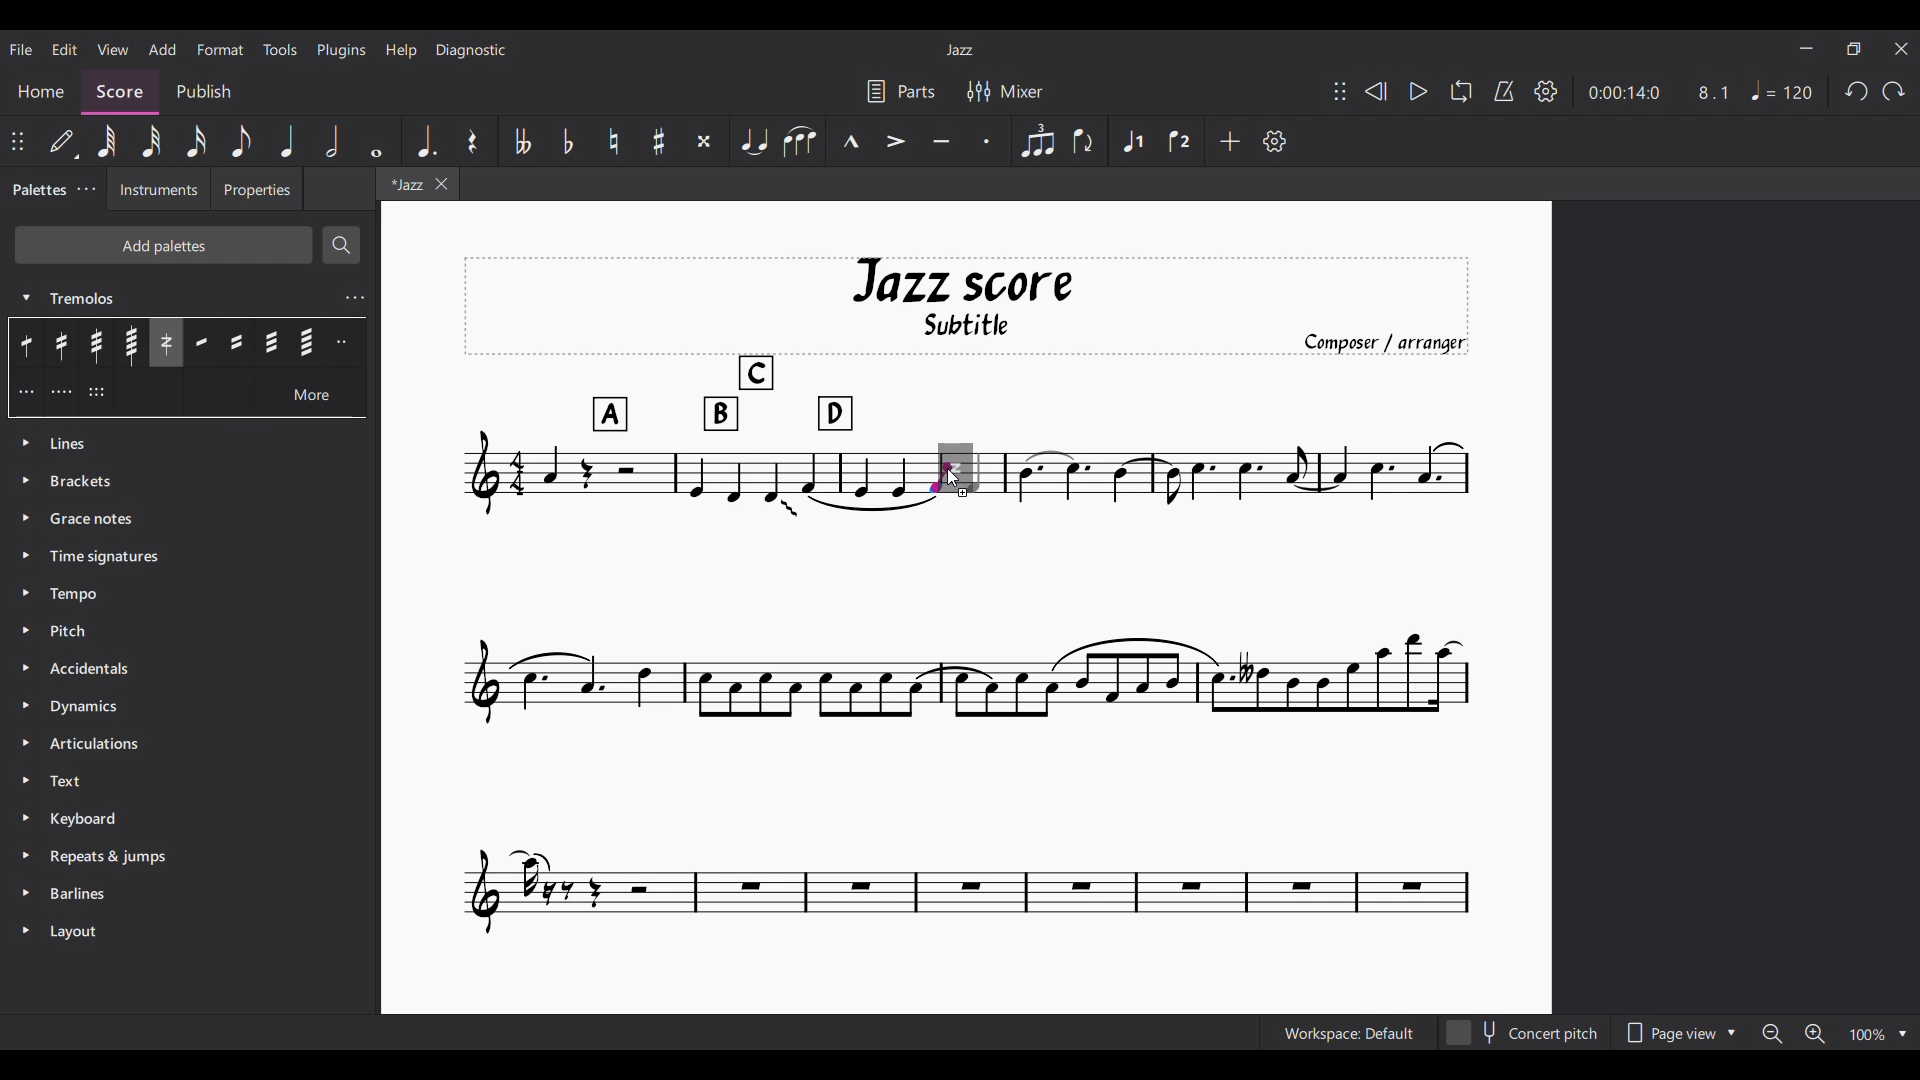 The image size is (1920, 1080). I want to click on Tempo, so click(1782, 90).